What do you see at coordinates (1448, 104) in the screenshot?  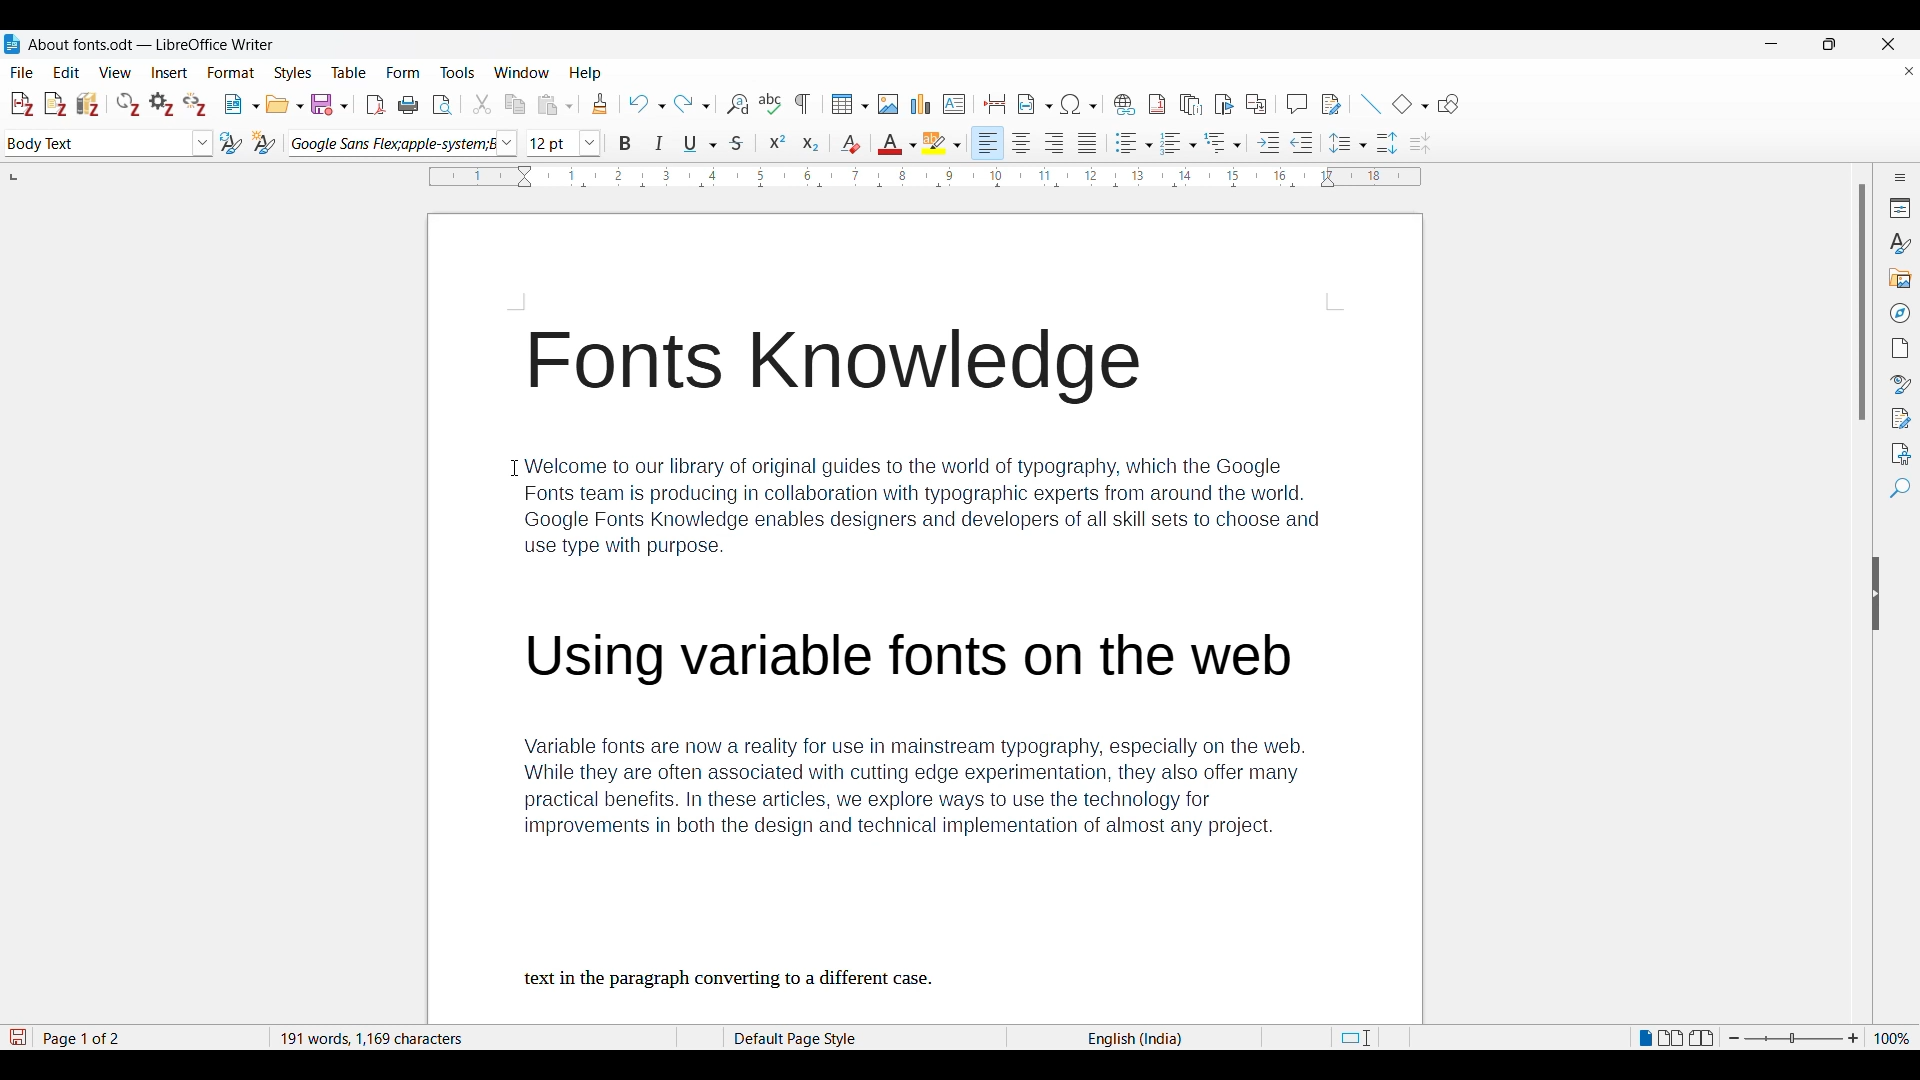 I see `Show draw functions` at bounding box center [1448, 104].